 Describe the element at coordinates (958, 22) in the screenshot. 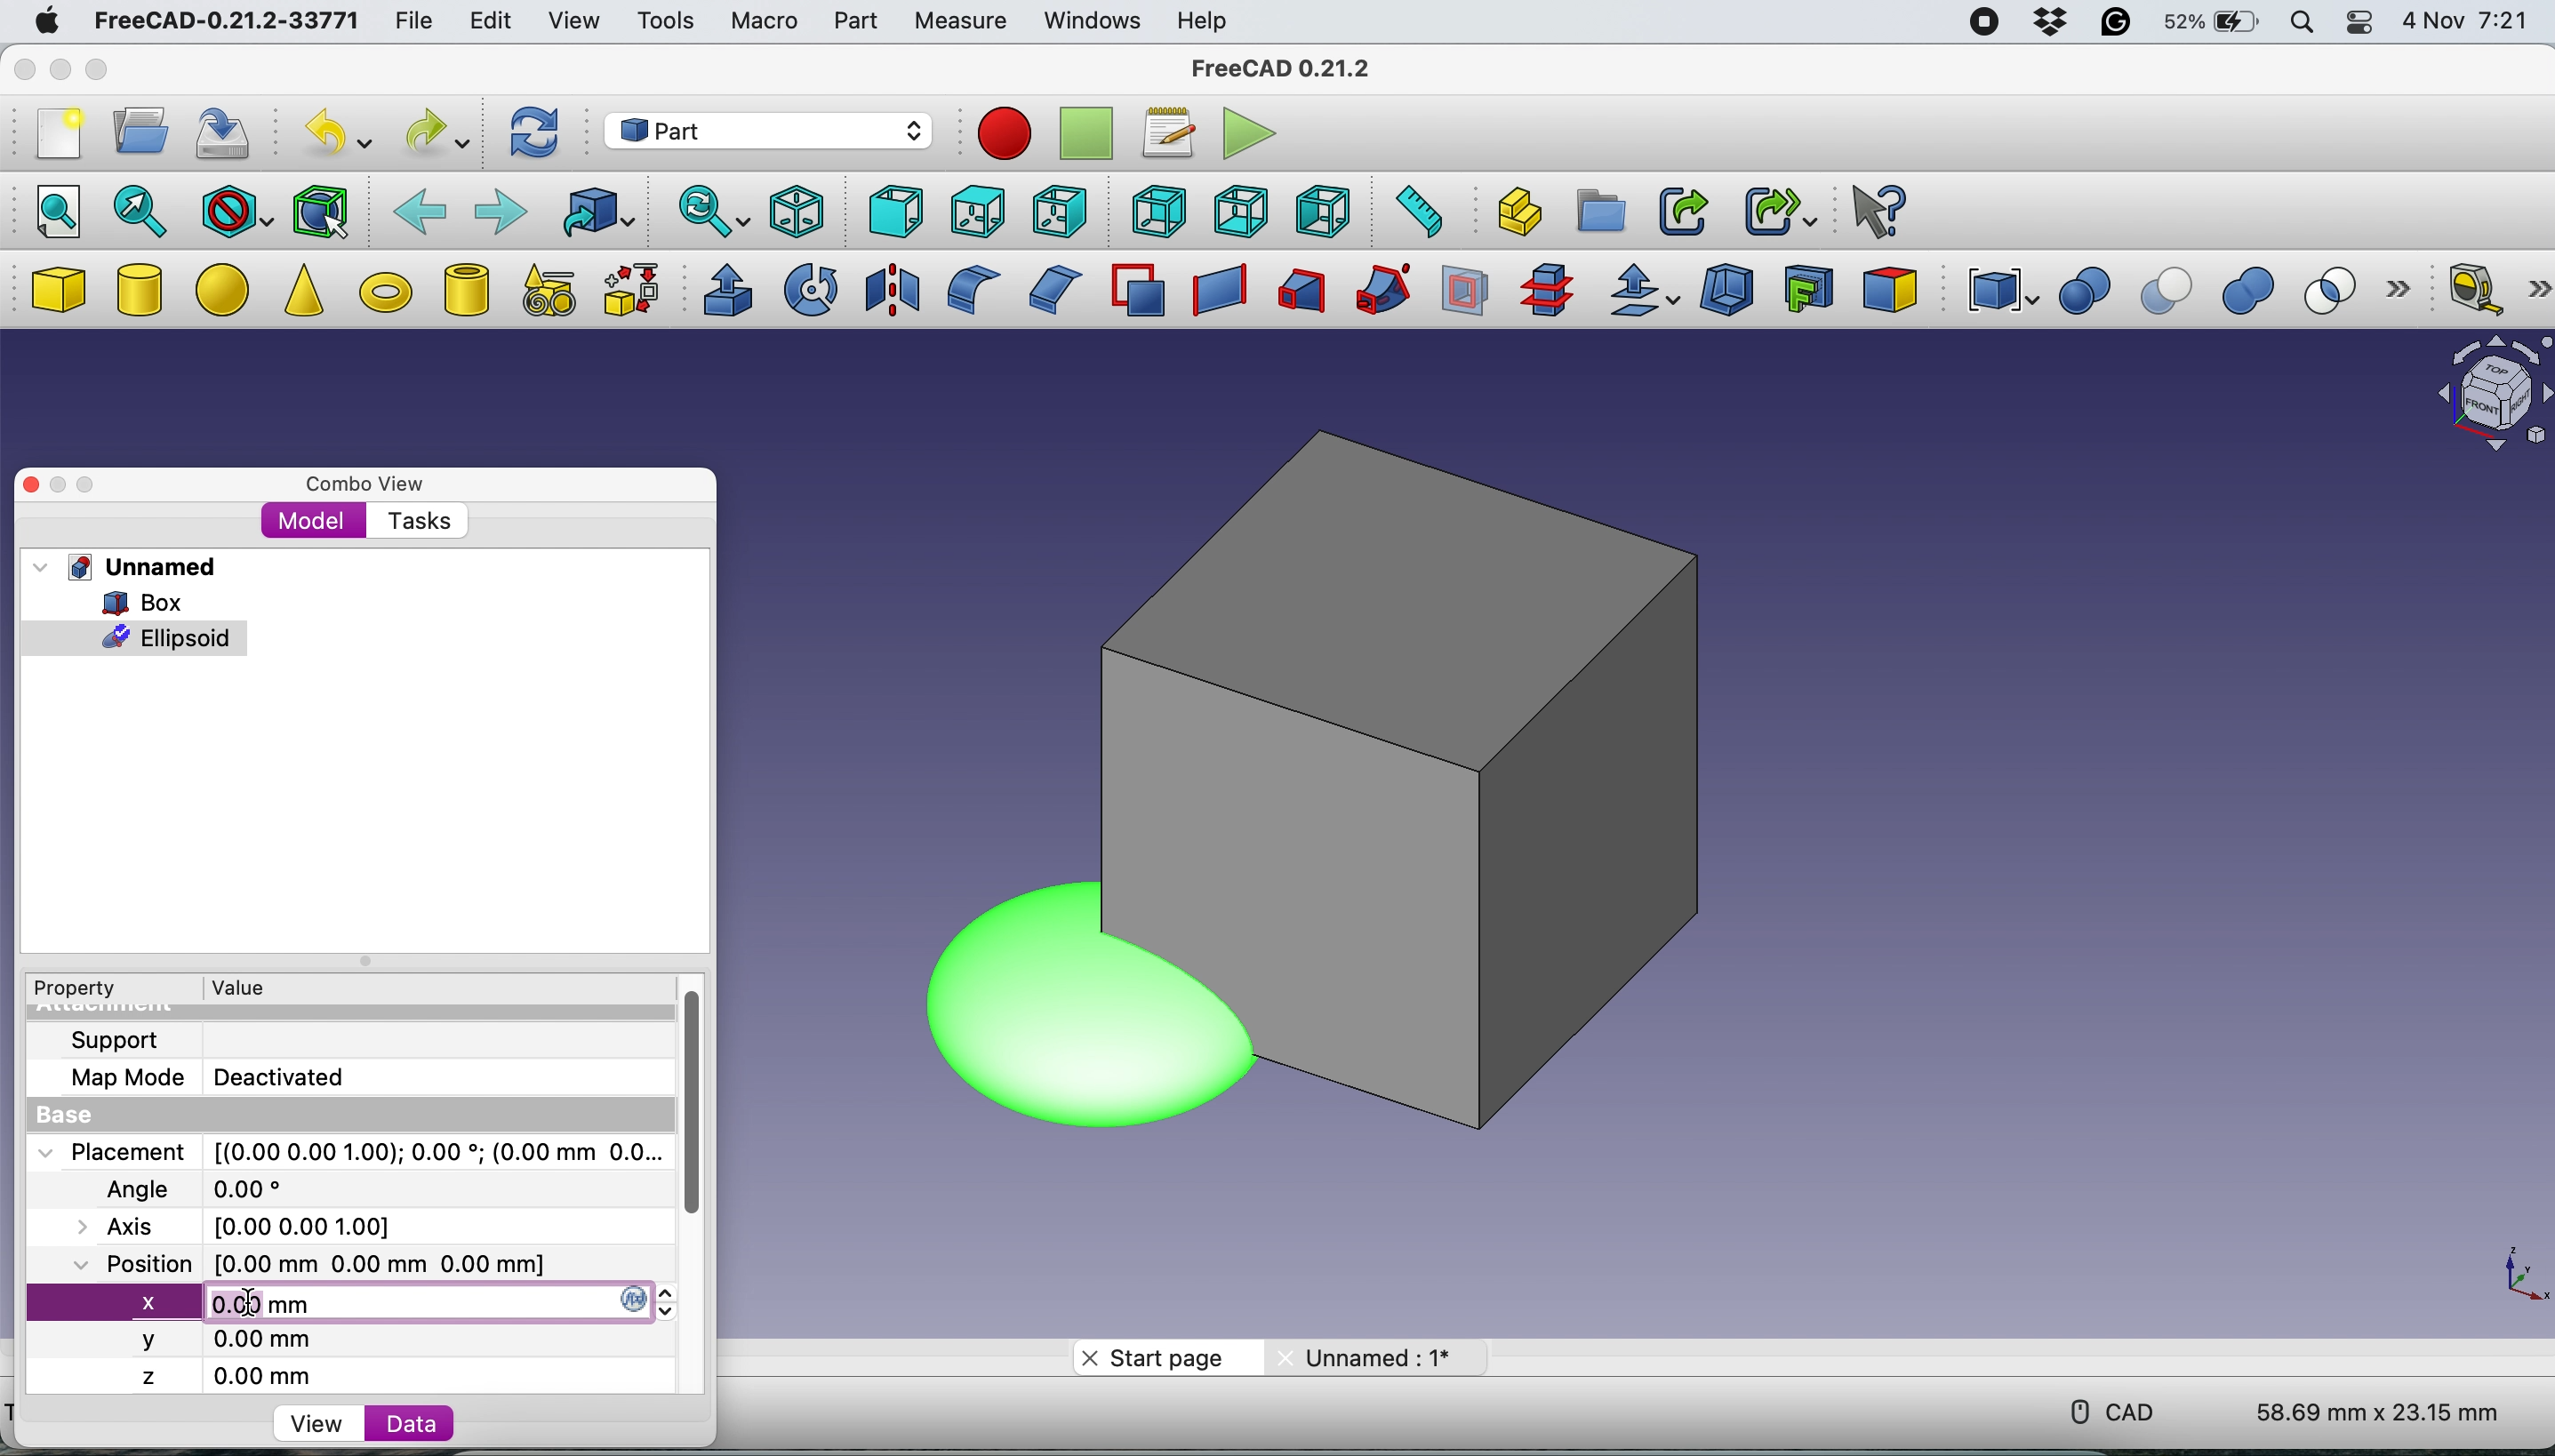

I see `measure` at that location.